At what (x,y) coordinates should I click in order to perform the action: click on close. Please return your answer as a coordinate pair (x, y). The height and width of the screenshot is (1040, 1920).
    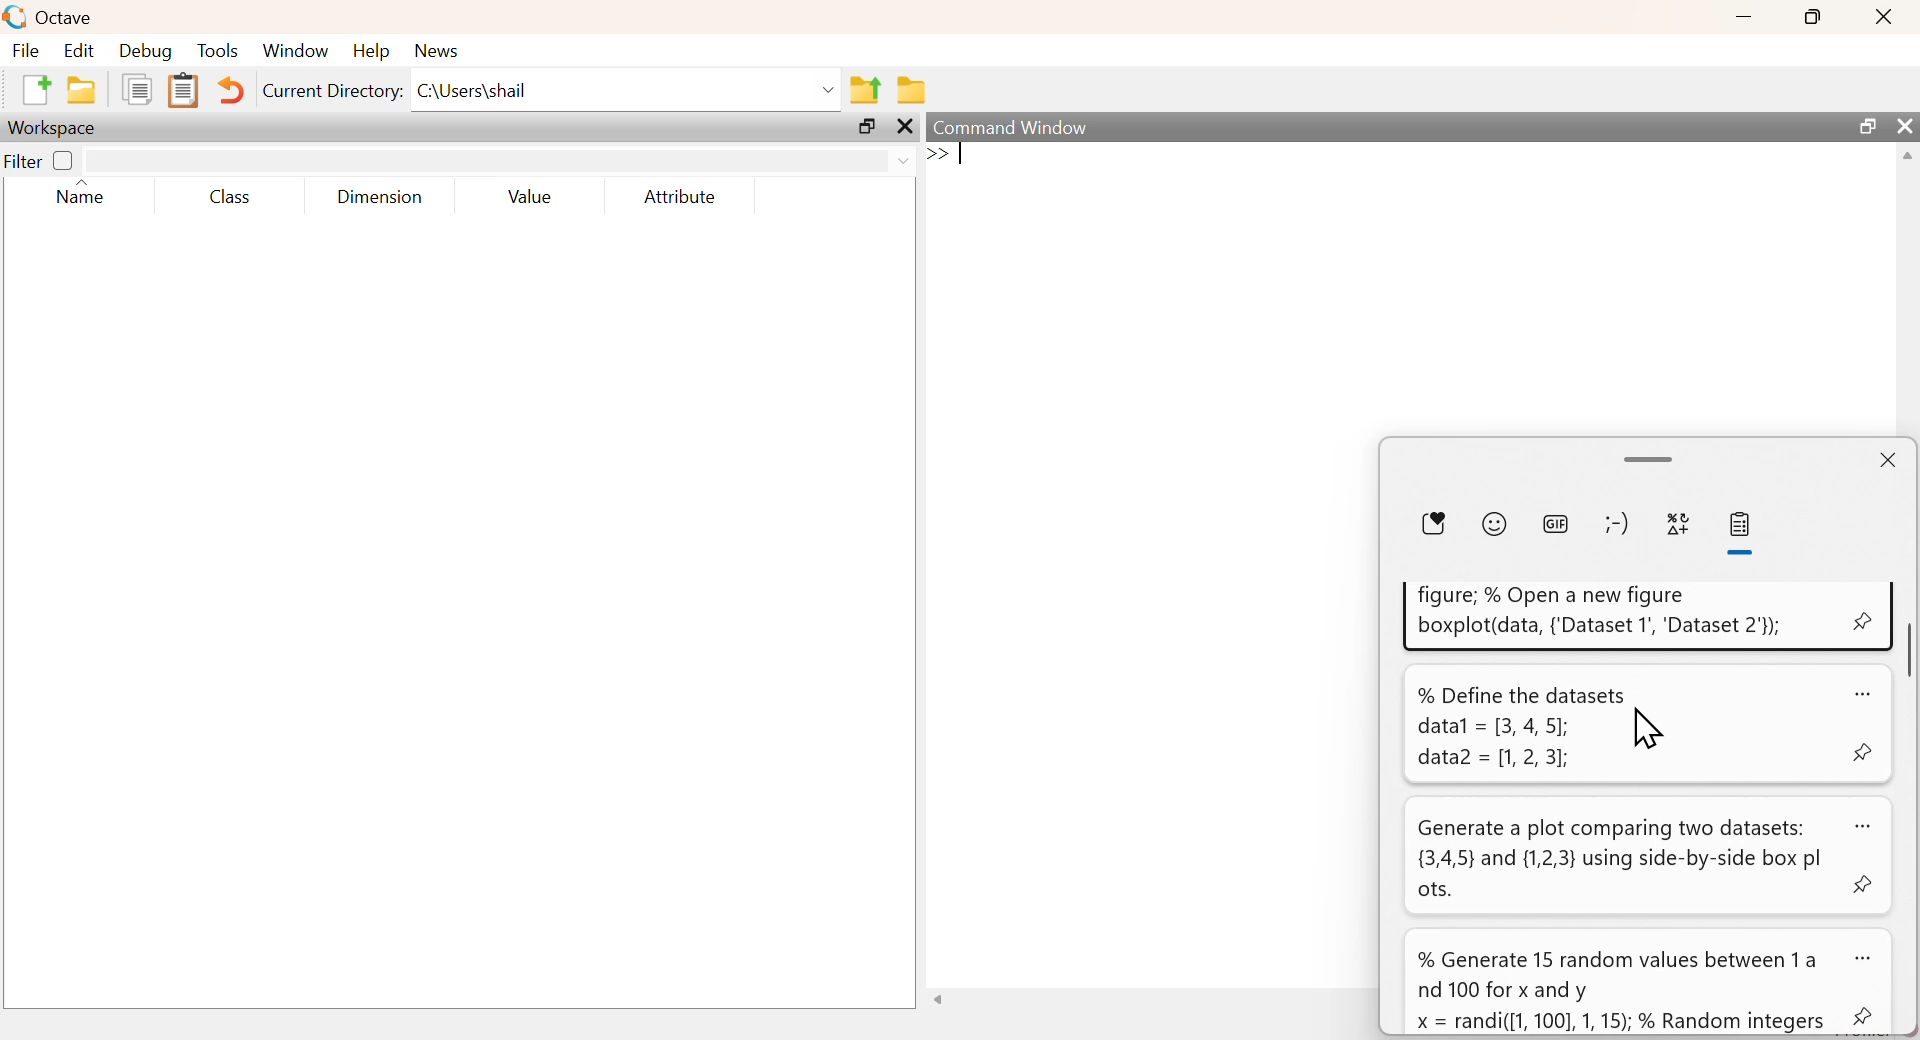
    Looking at the image, I should click on (1905, 125).